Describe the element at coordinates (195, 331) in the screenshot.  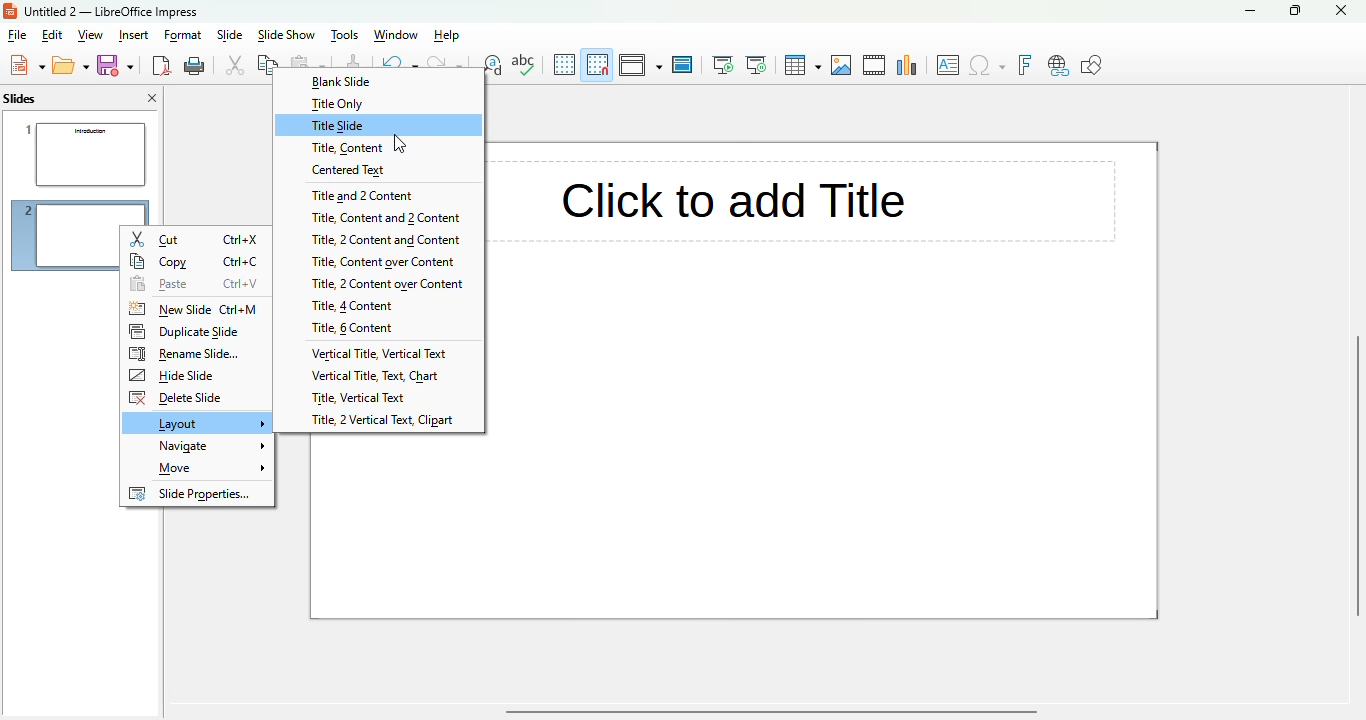
I see `duplicate slide` at that location.